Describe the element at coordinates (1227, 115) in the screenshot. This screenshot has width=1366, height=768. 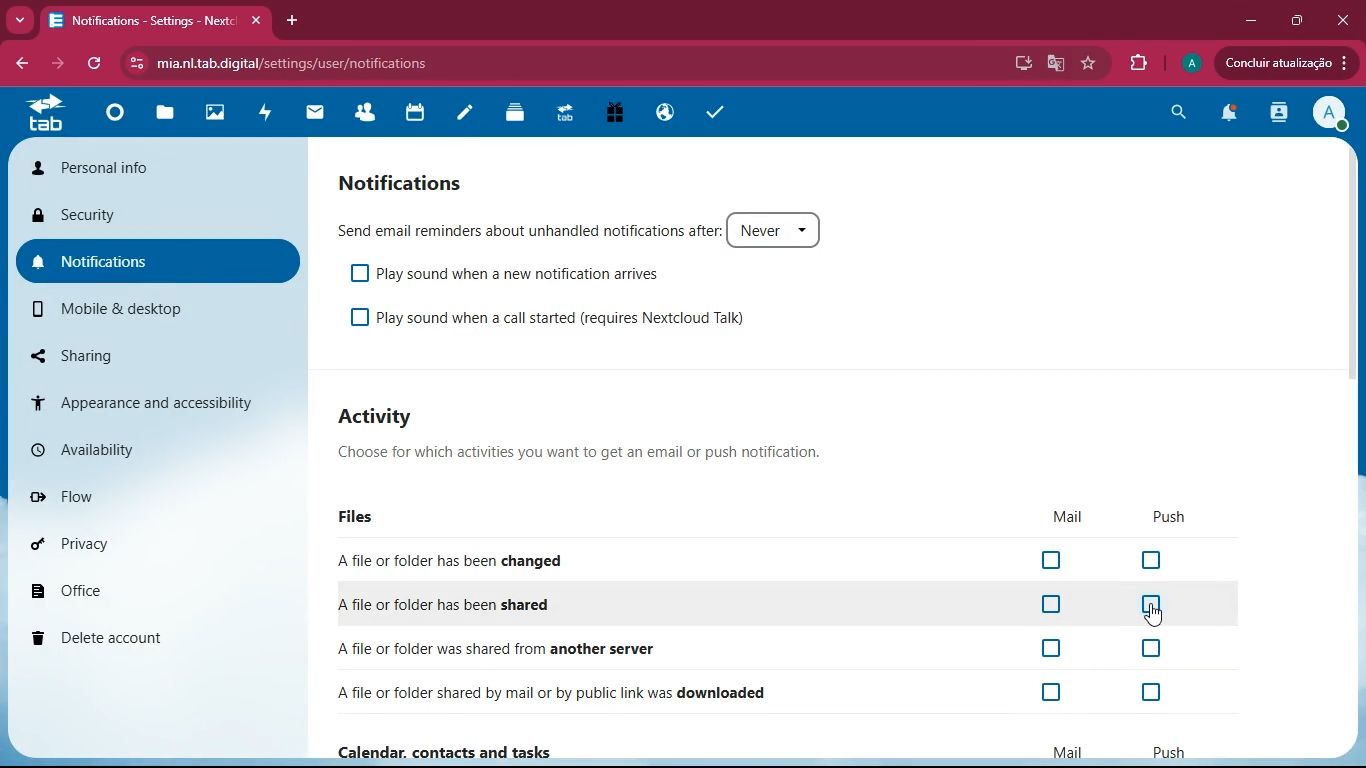
I see `notifications` at that location.